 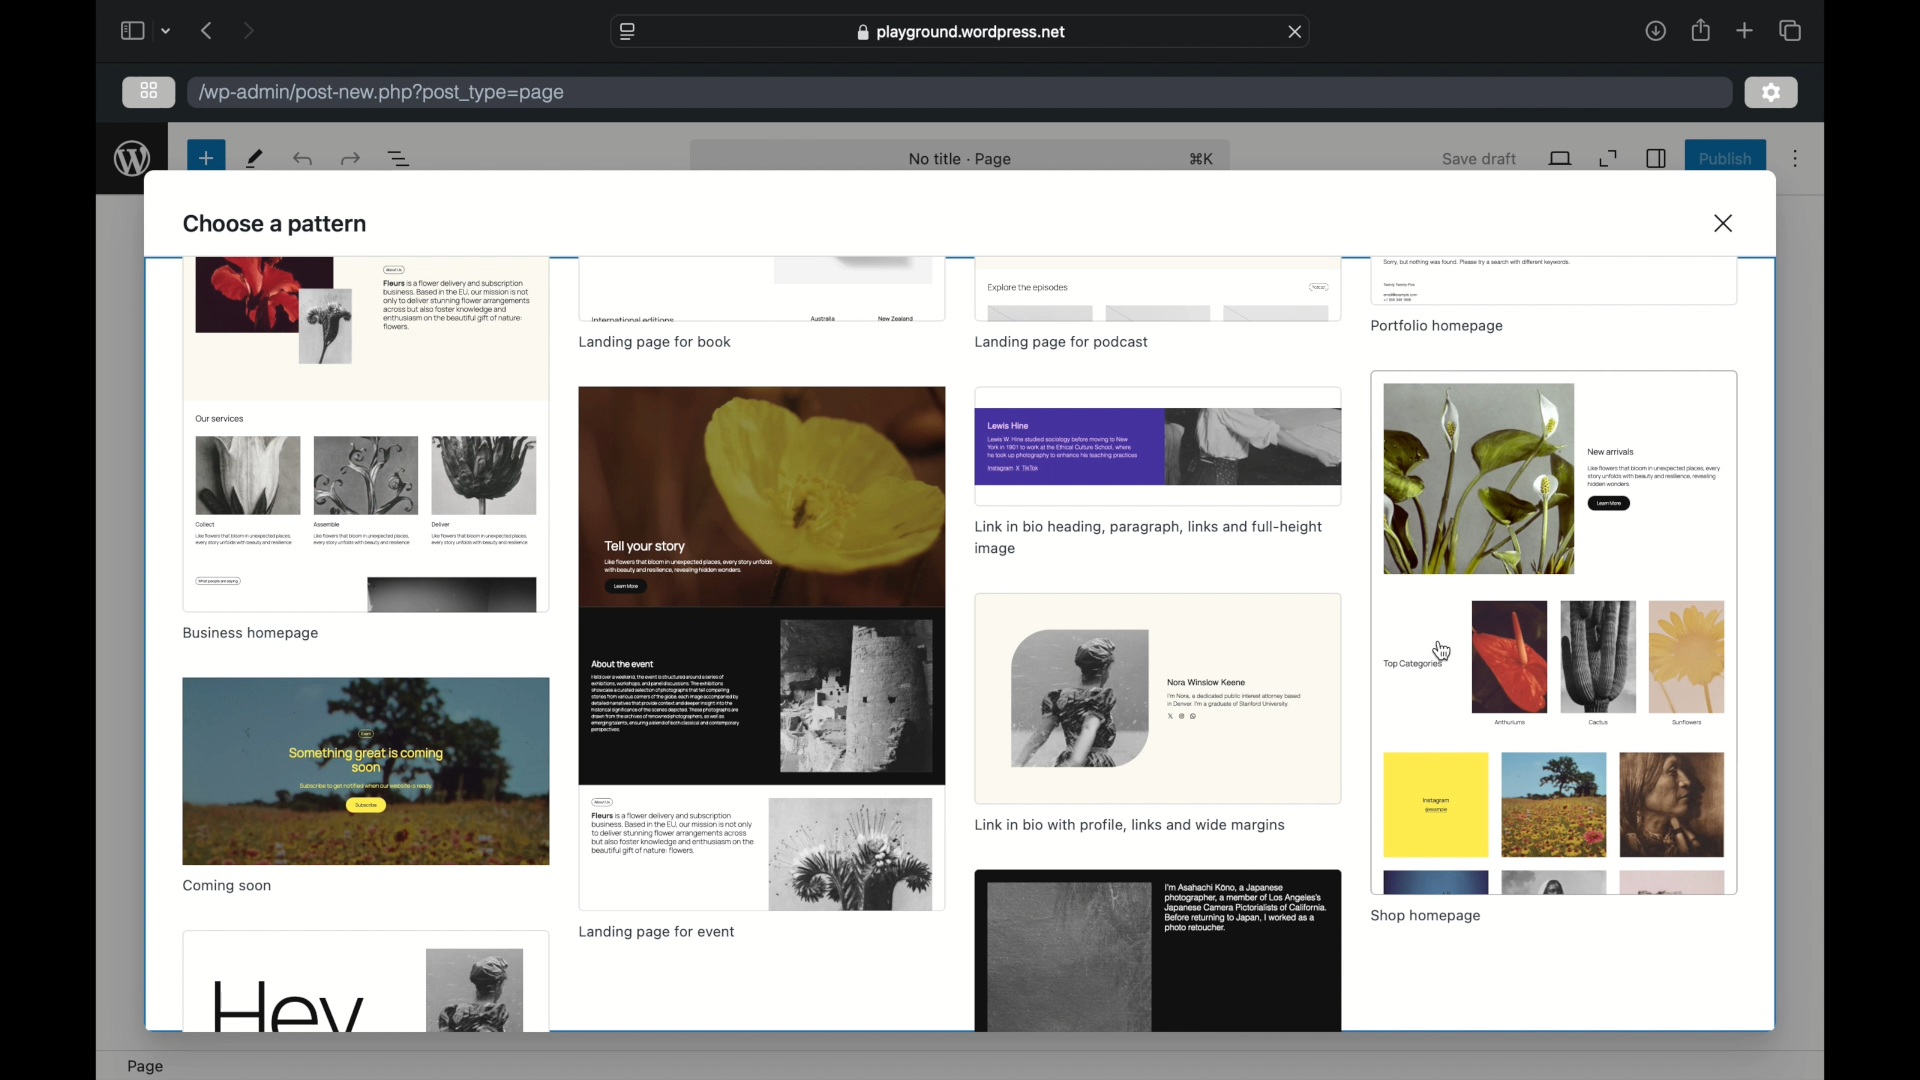 I want to click on view, so click(x=1560, y=159).